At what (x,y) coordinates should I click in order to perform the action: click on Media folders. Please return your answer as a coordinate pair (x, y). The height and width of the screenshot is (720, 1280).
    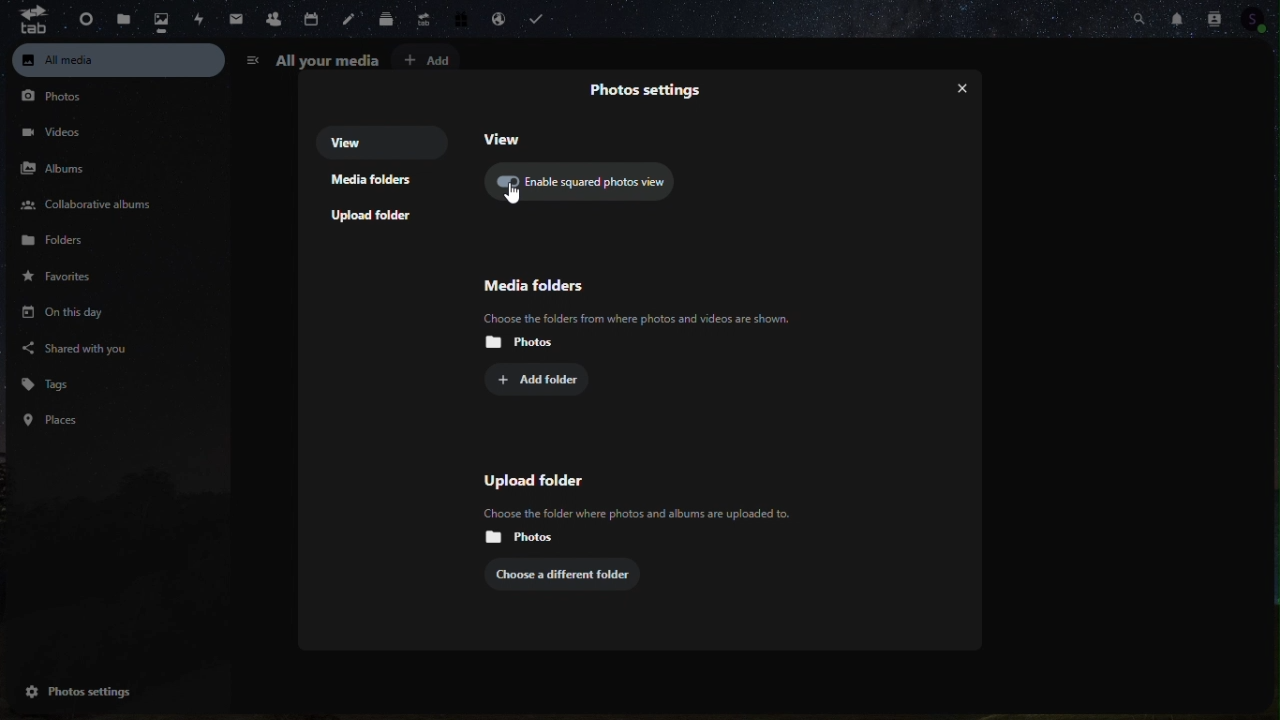
    Looking at the image, I should click on (381, 181).